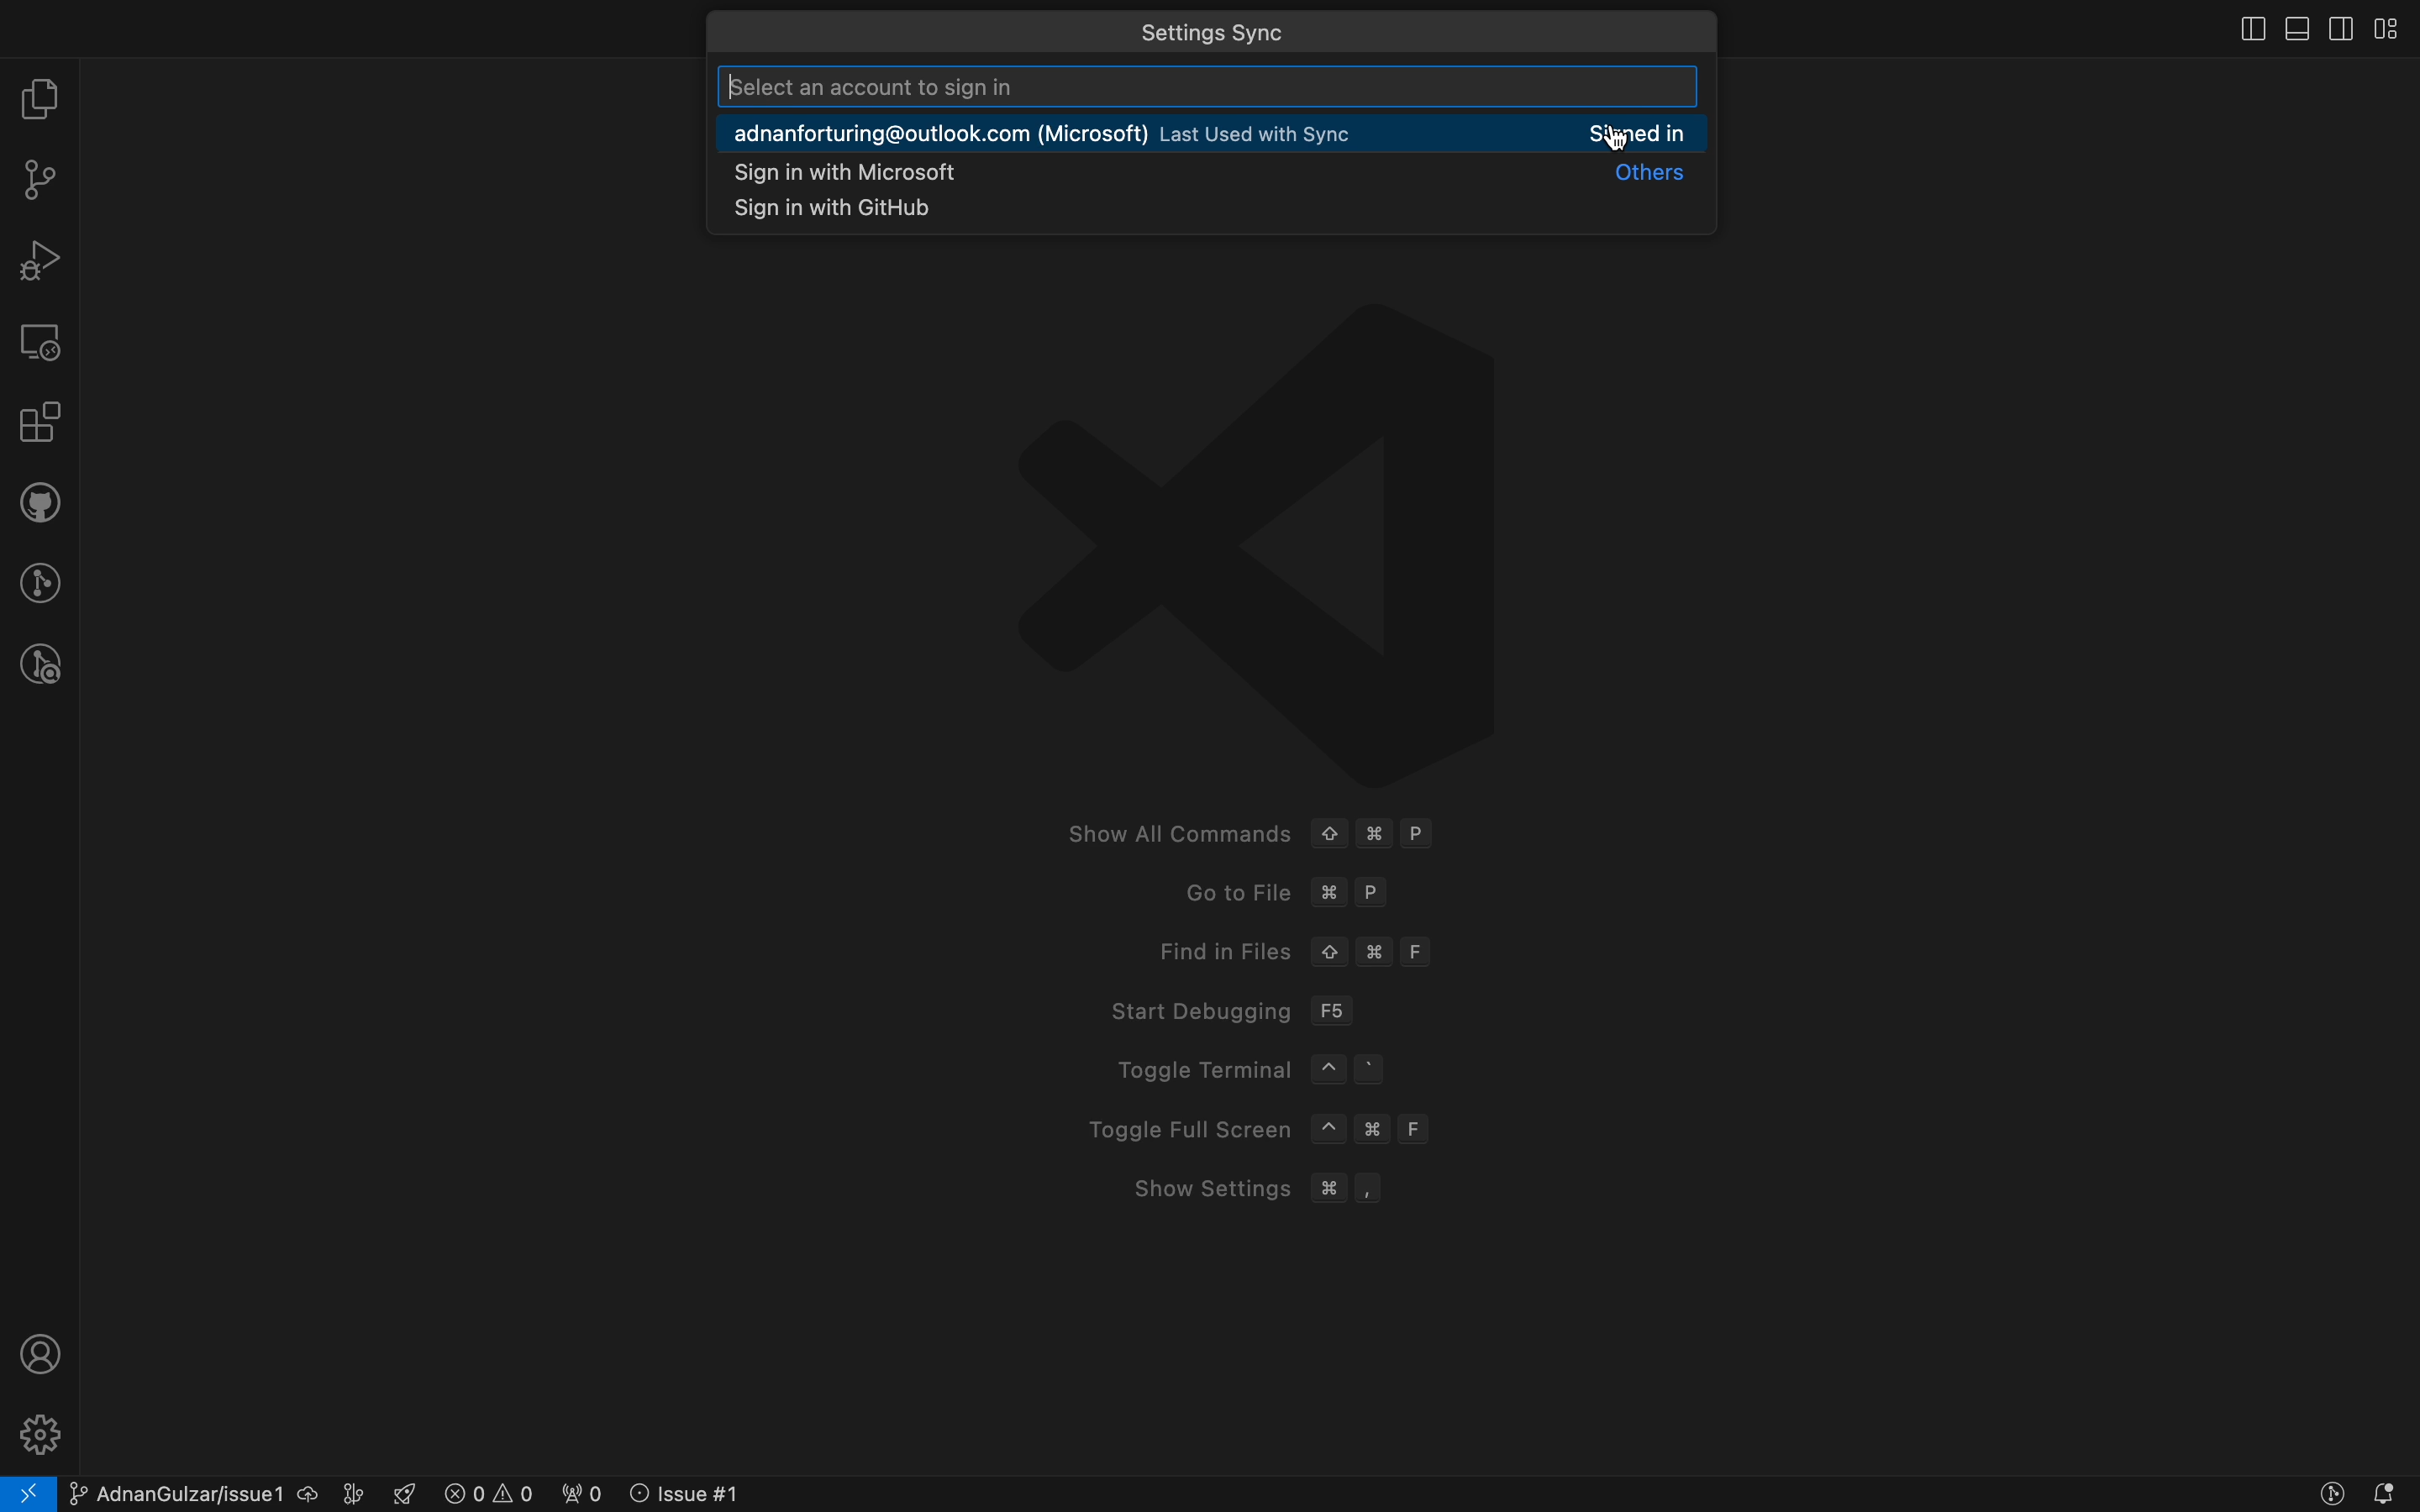  Describe the element at coordinates (43, 1352) in the screenshot. I see `profile` at that location.